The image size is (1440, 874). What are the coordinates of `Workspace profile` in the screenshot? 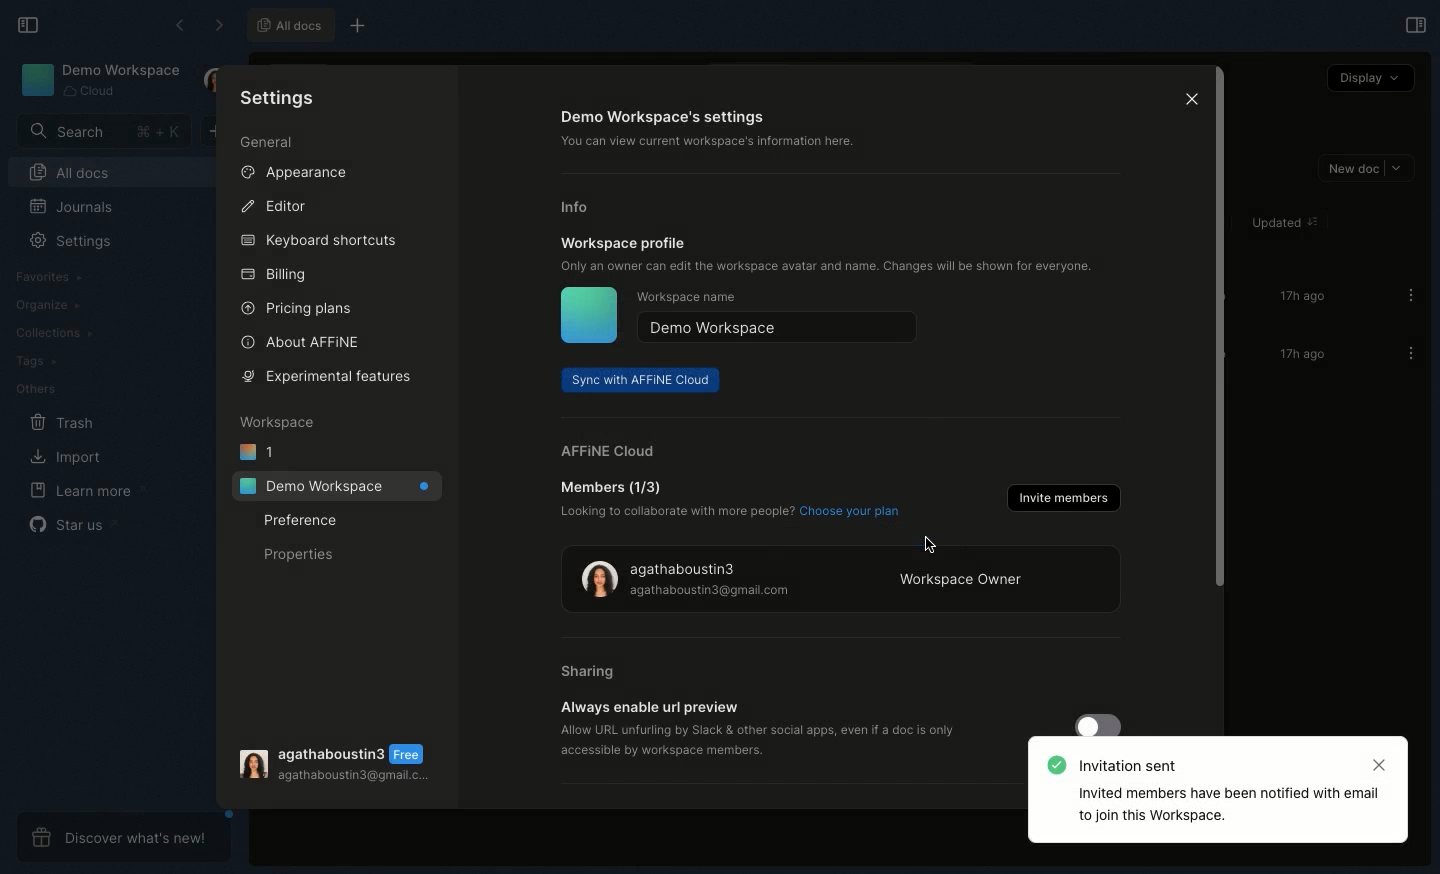 It's located at (624, 242).